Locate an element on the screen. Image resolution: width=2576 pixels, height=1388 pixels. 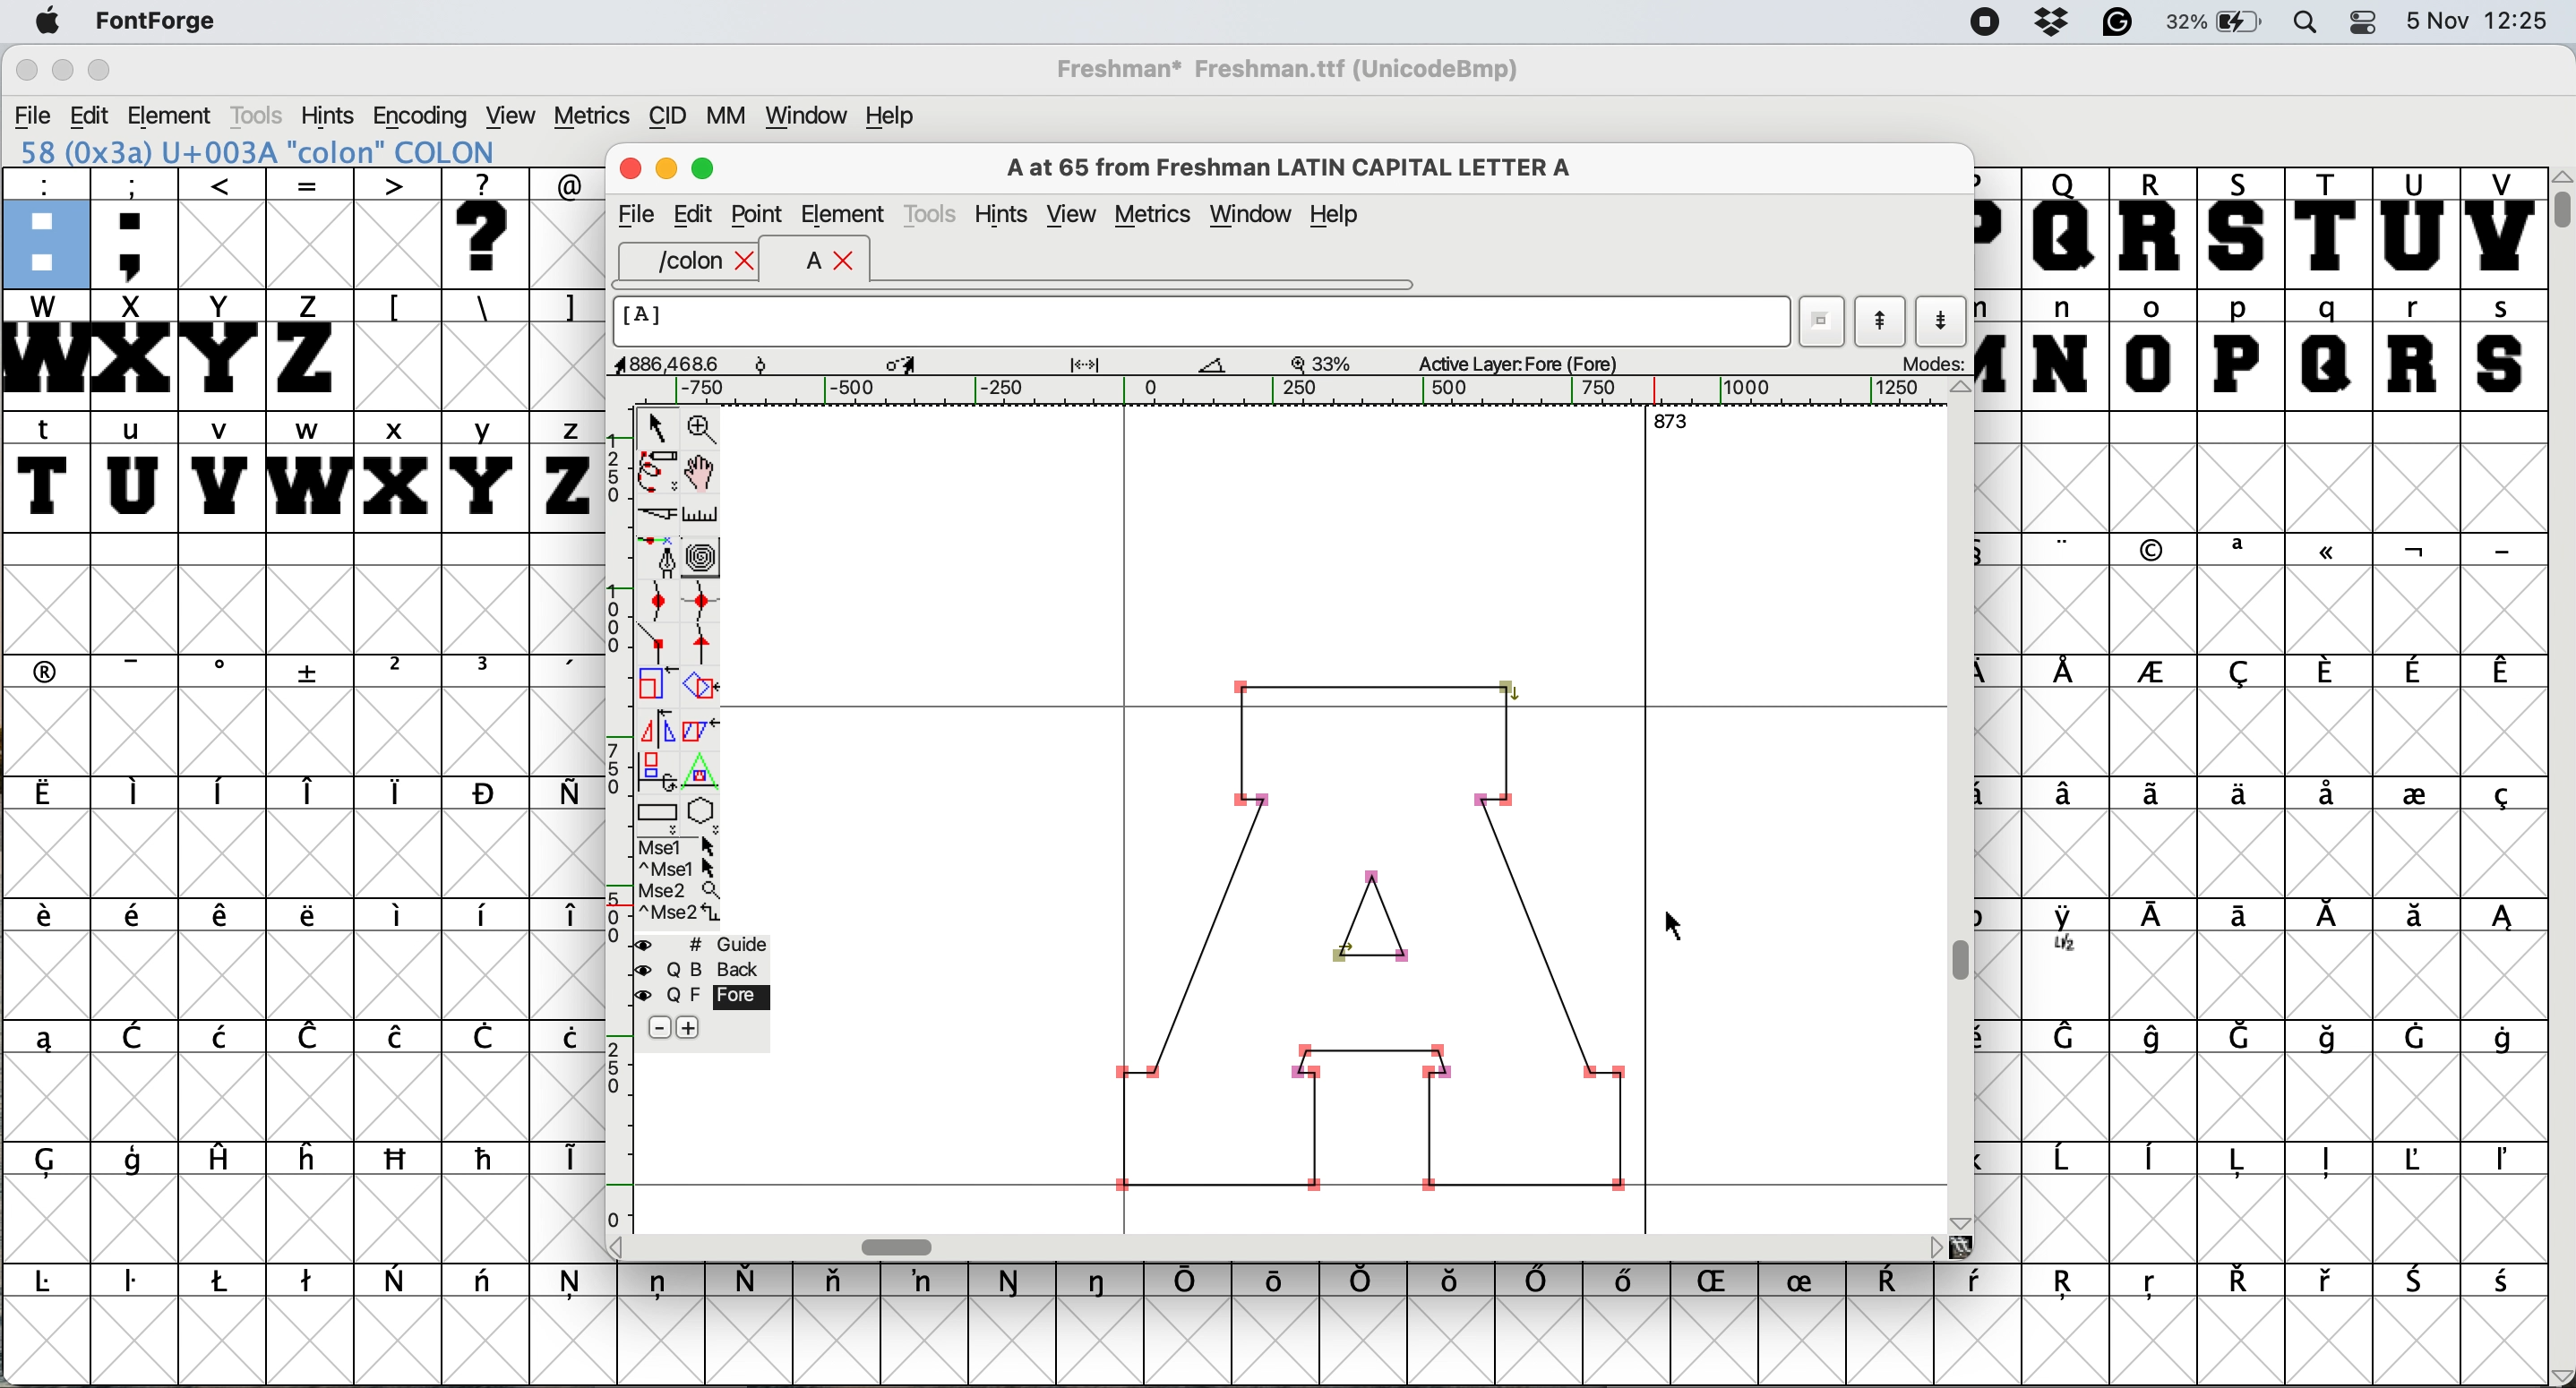
? is located at coordinates (490, 228).